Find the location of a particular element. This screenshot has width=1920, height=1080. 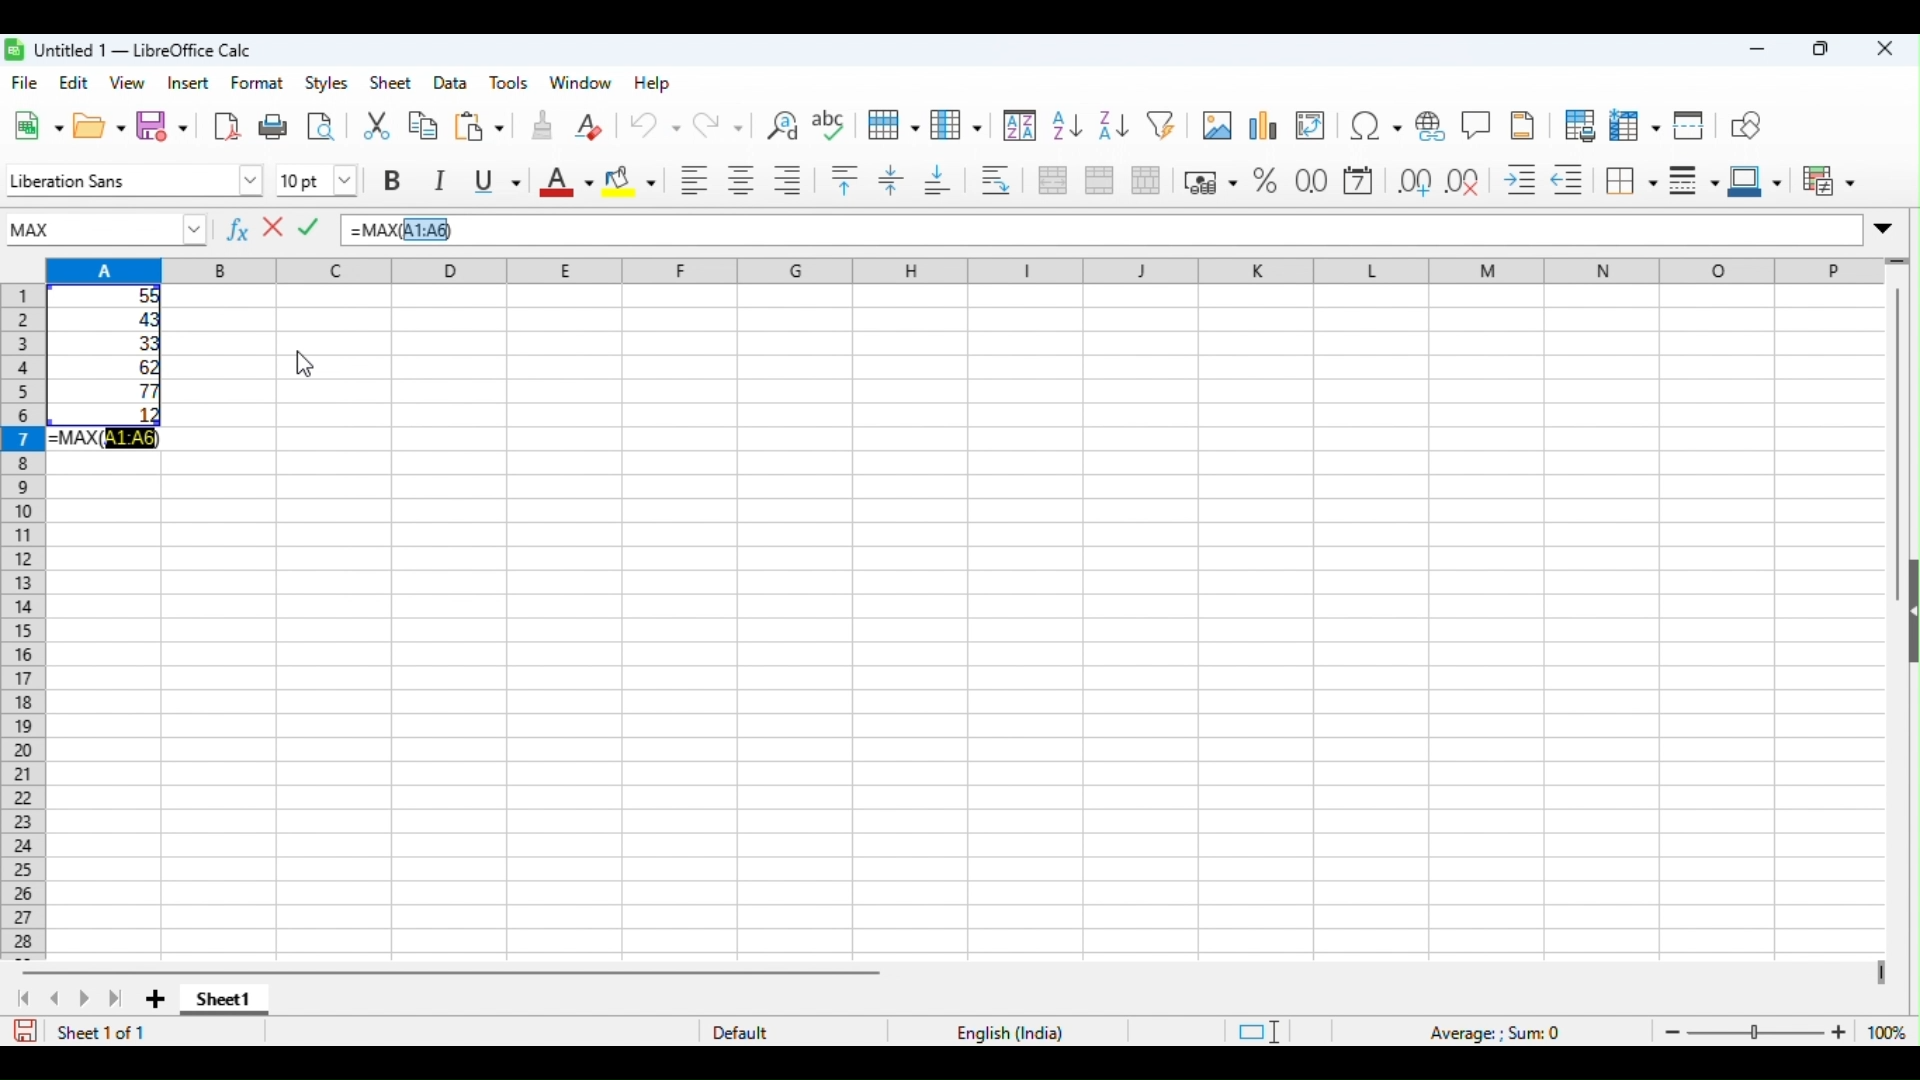

format as date is located at coordinates (1361, 181).